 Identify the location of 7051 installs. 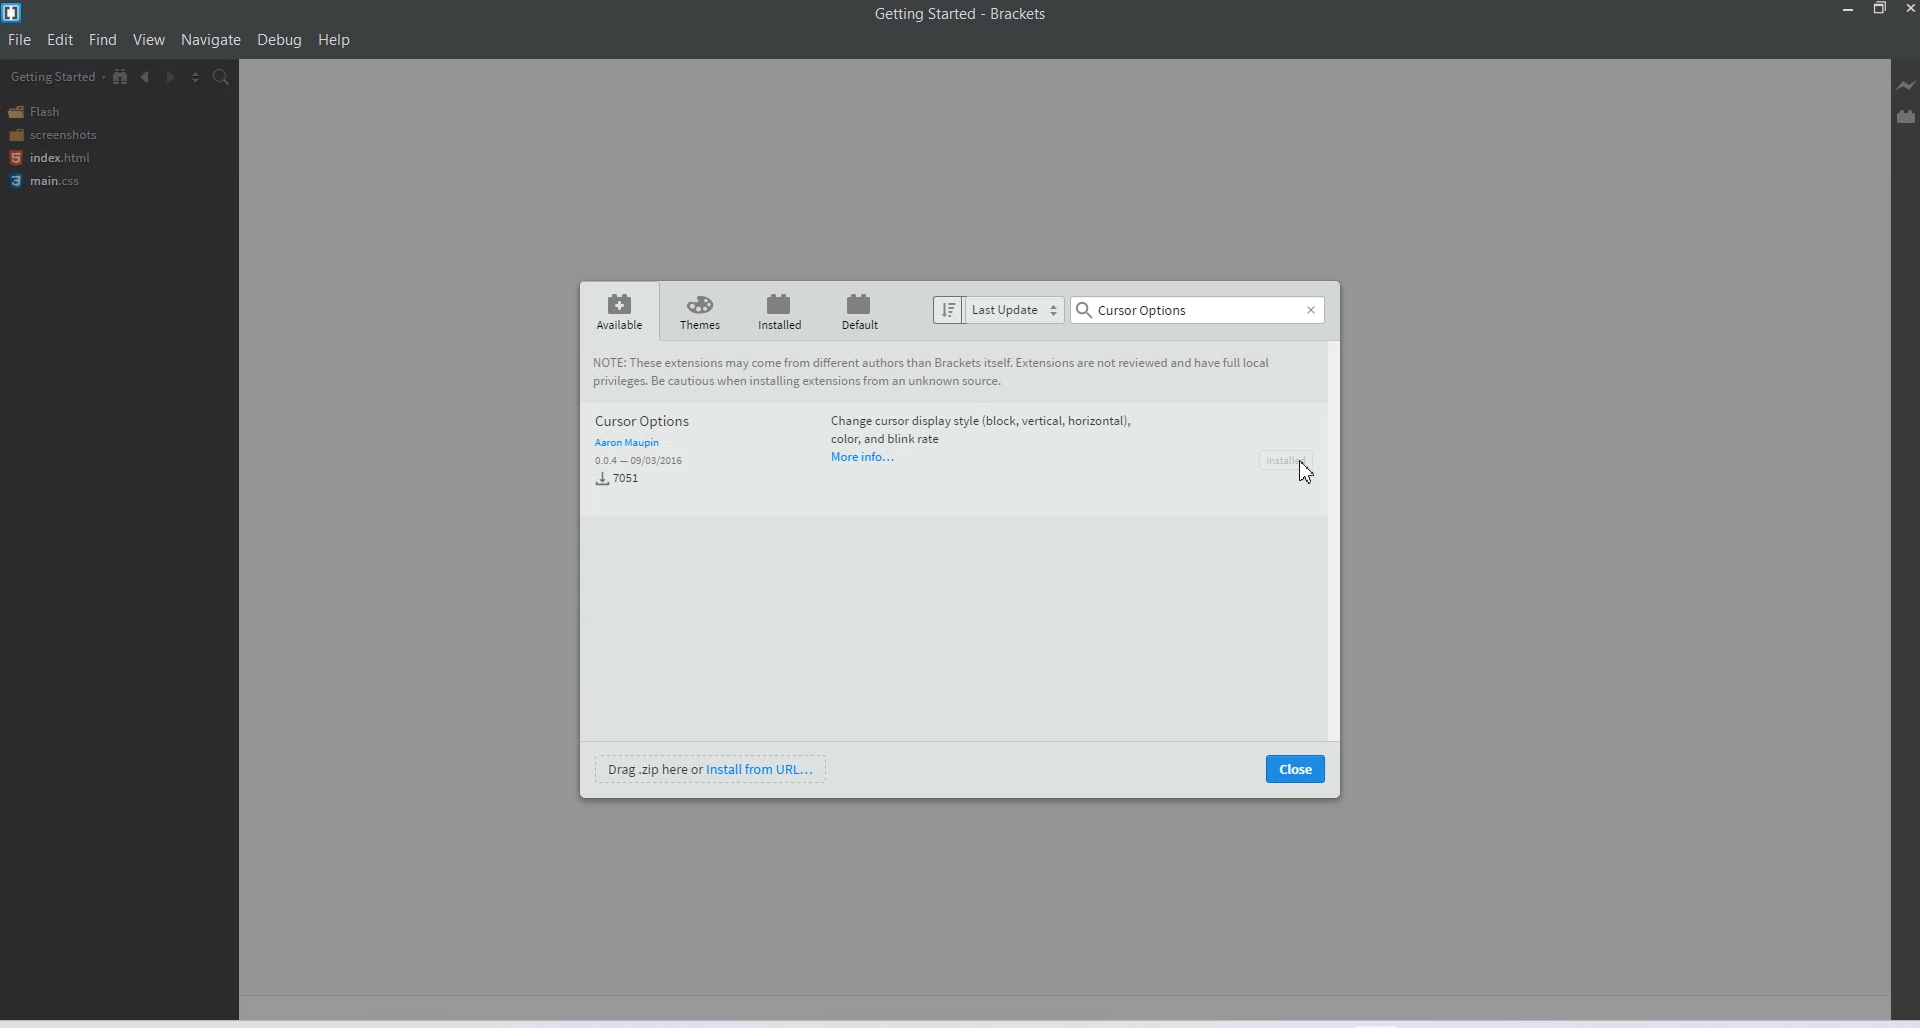
(618, 482).